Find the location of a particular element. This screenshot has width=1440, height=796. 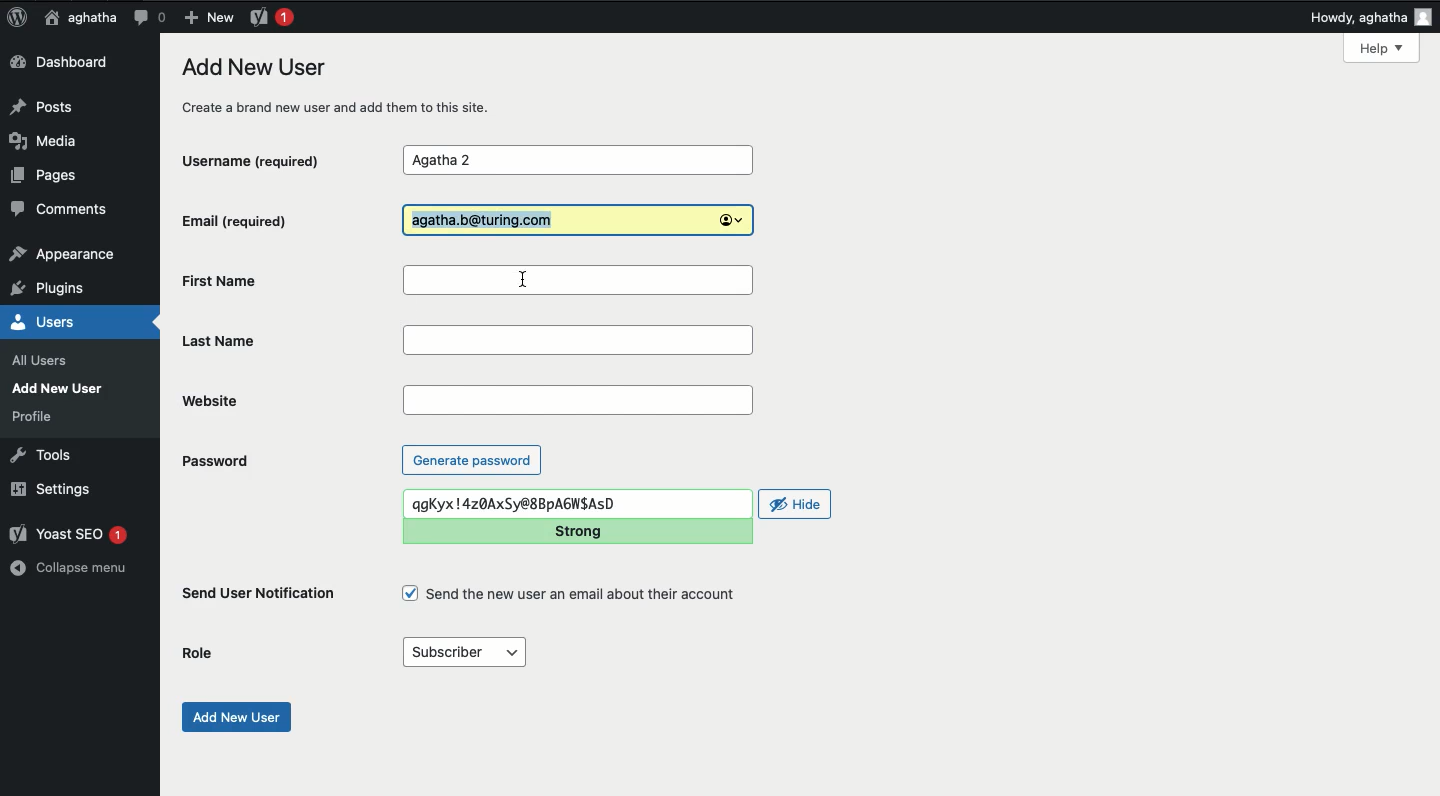

Role is located at coordinates (198, 654).